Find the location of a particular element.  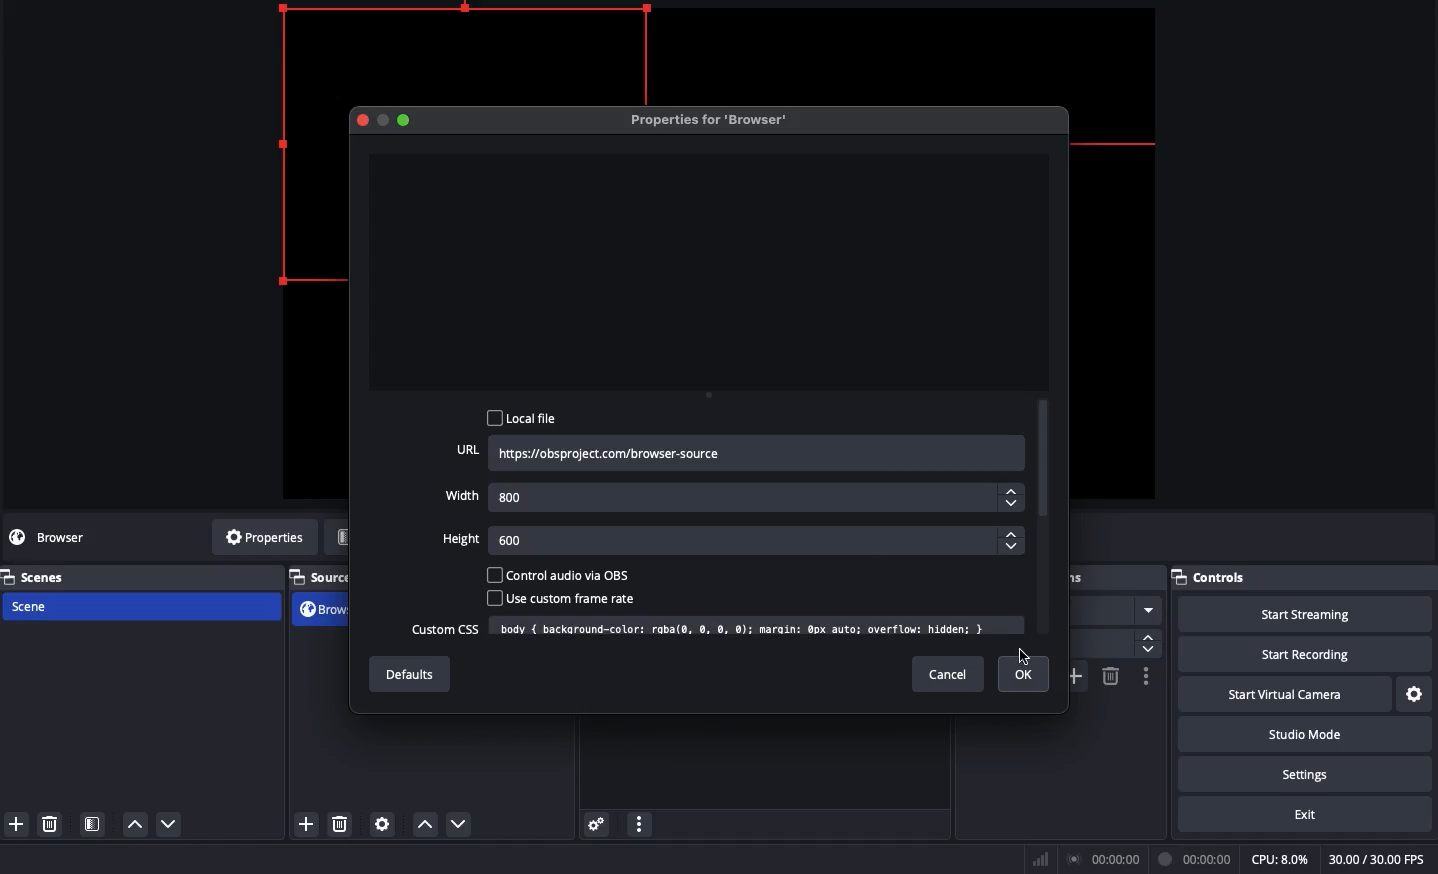

Scene is located at coordinates (141, 607).